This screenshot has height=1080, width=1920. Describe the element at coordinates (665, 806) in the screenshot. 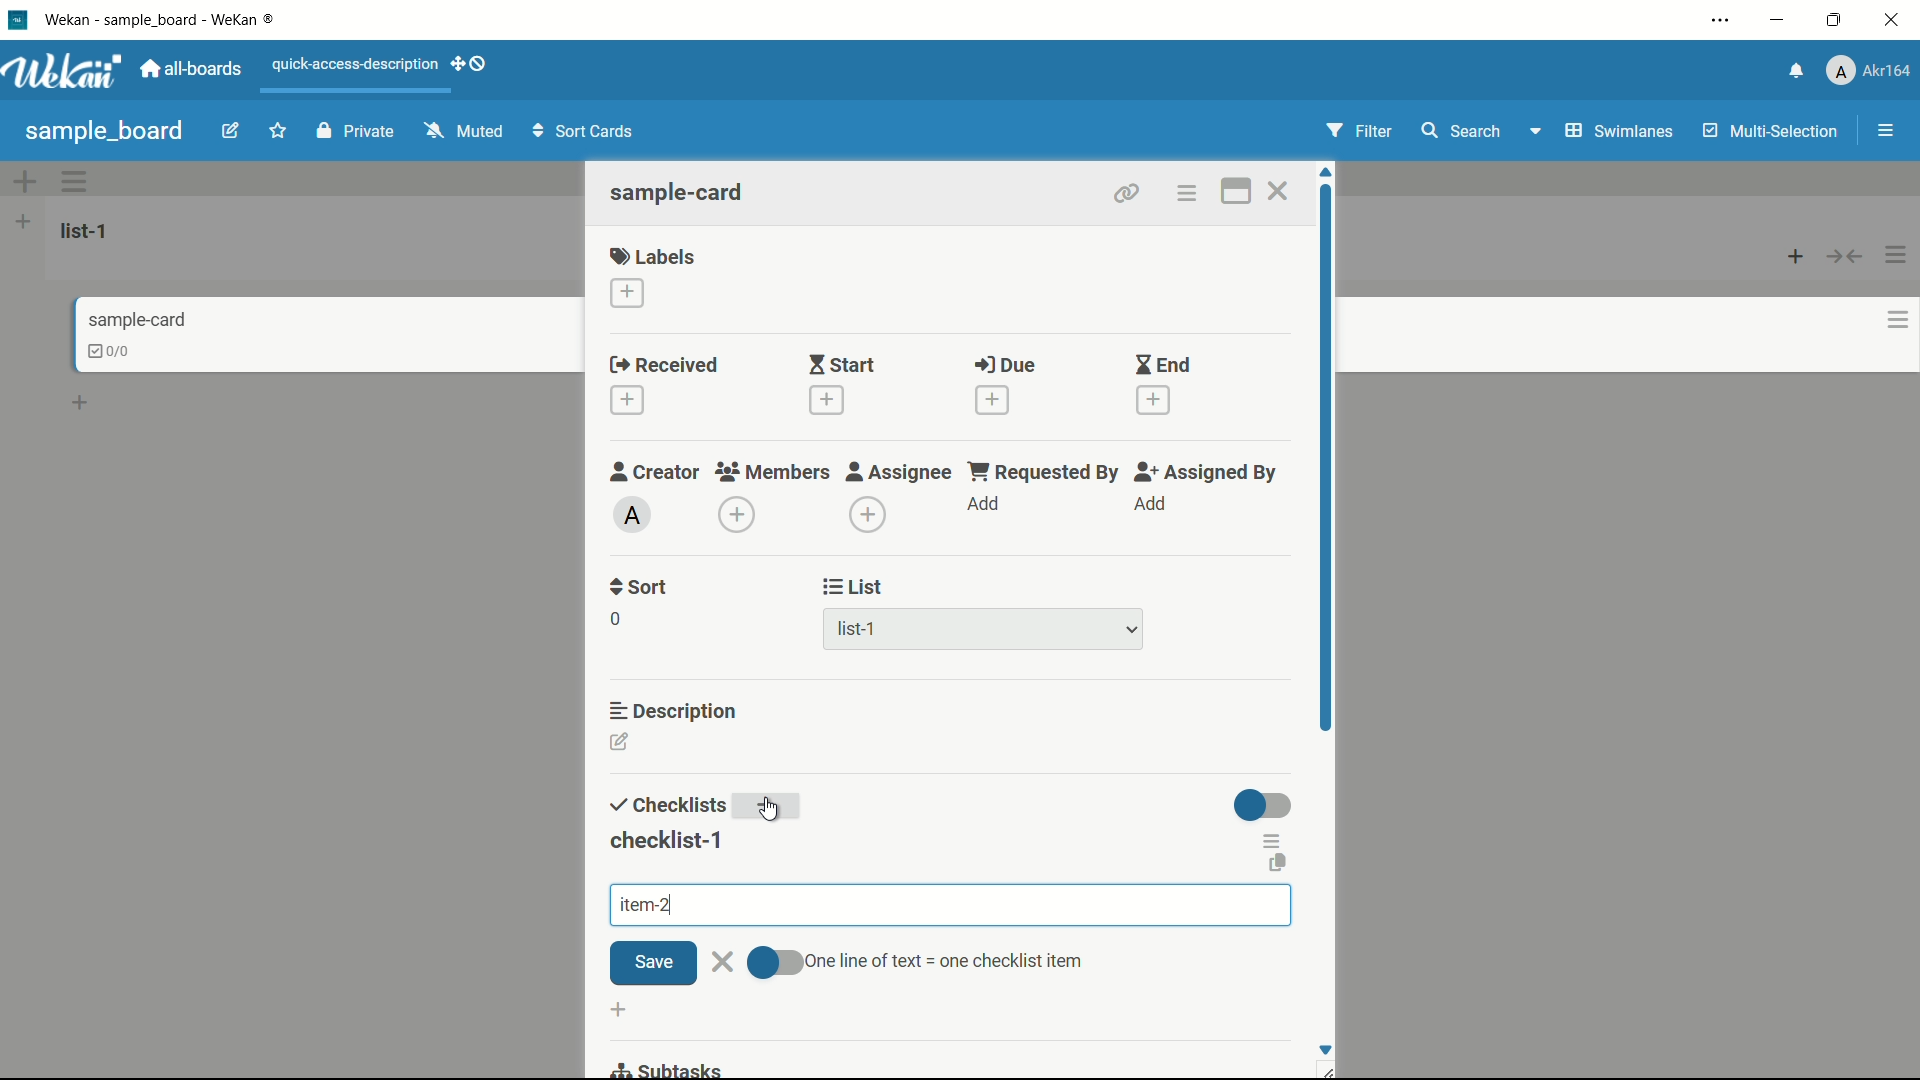

I see `checklist` at that location.